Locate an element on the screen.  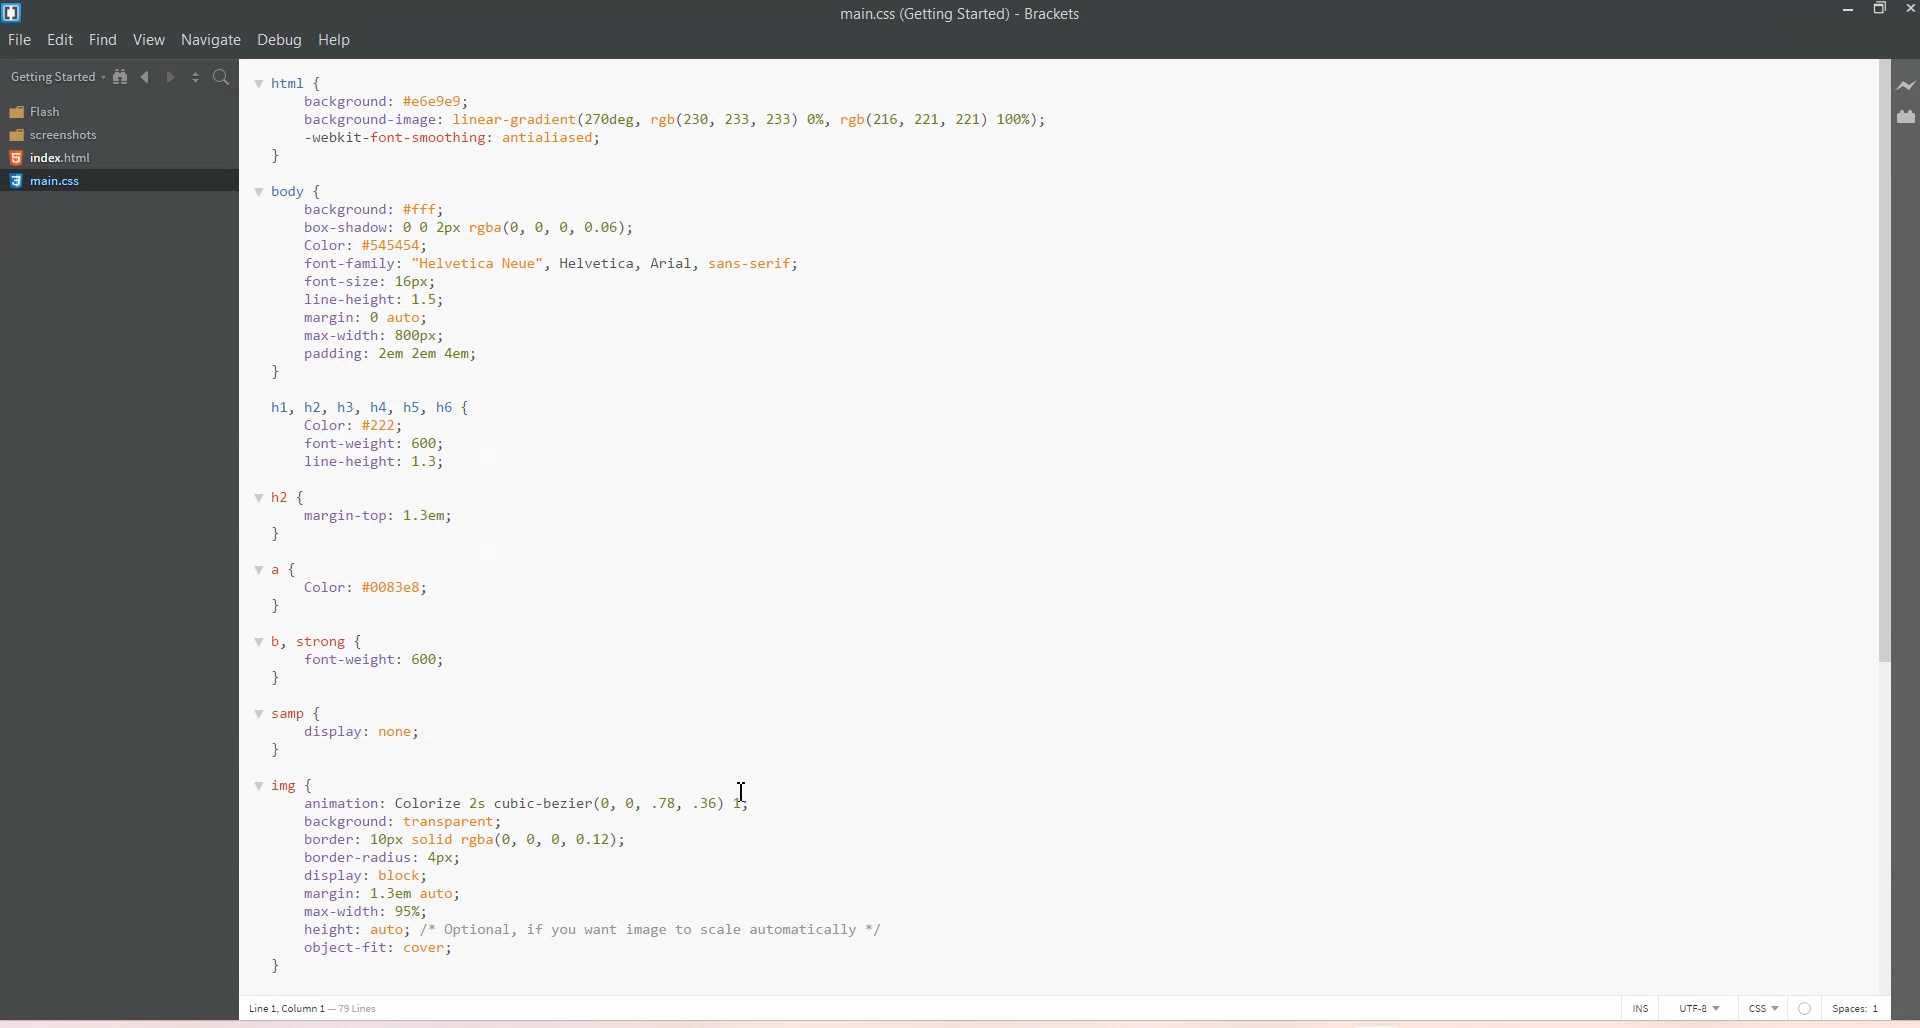
Show in the File Tree is located at coordinates (124, 76).